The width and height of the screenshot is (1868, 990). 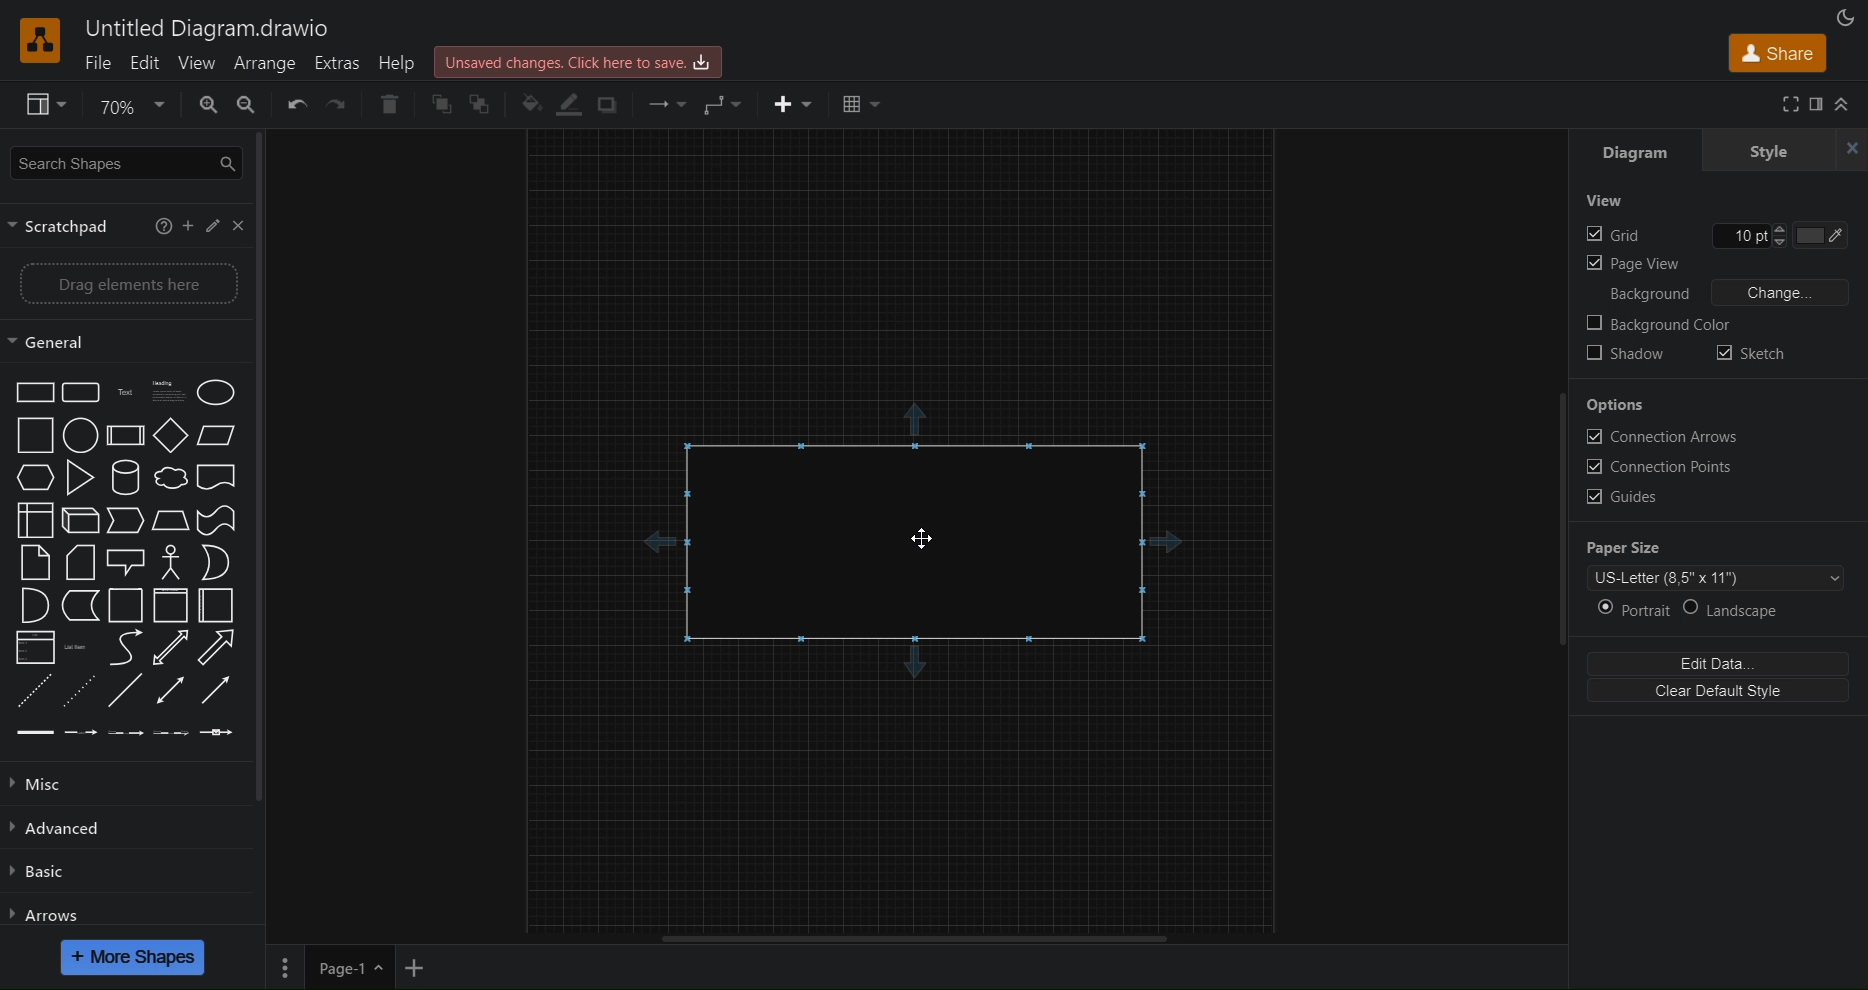 What do you see at coordinates (40, 40) in the screenshot?
I see `Logo` at bounding box center [40, 40].